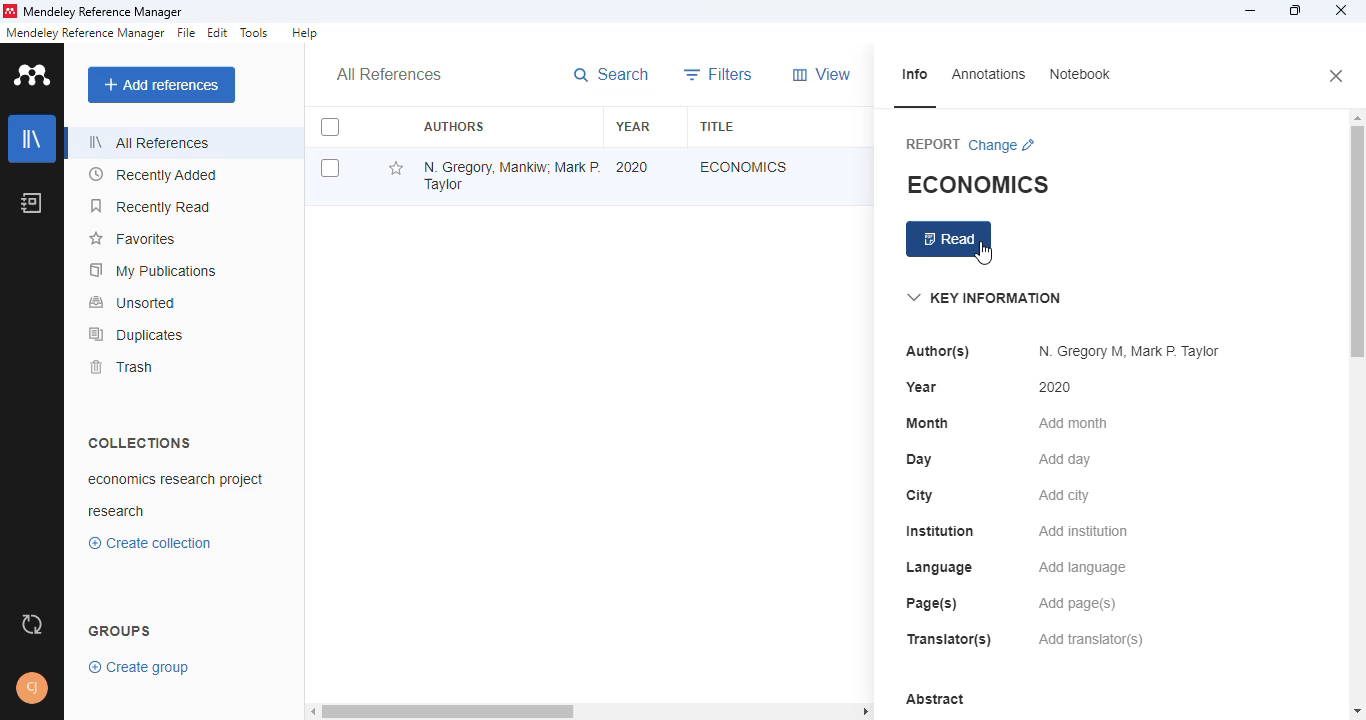  What do you see at coordinates (744, 165) in the screenshot?
I see `economics` at bounding box center [744, 165].